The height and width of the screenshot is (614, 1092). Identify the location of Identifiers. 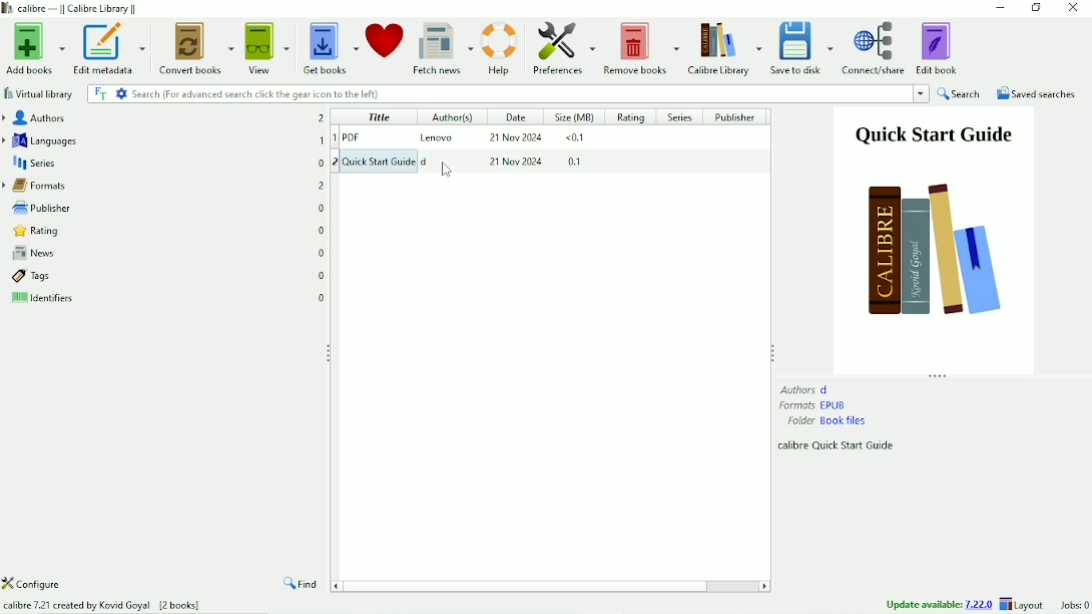
(167, 301).